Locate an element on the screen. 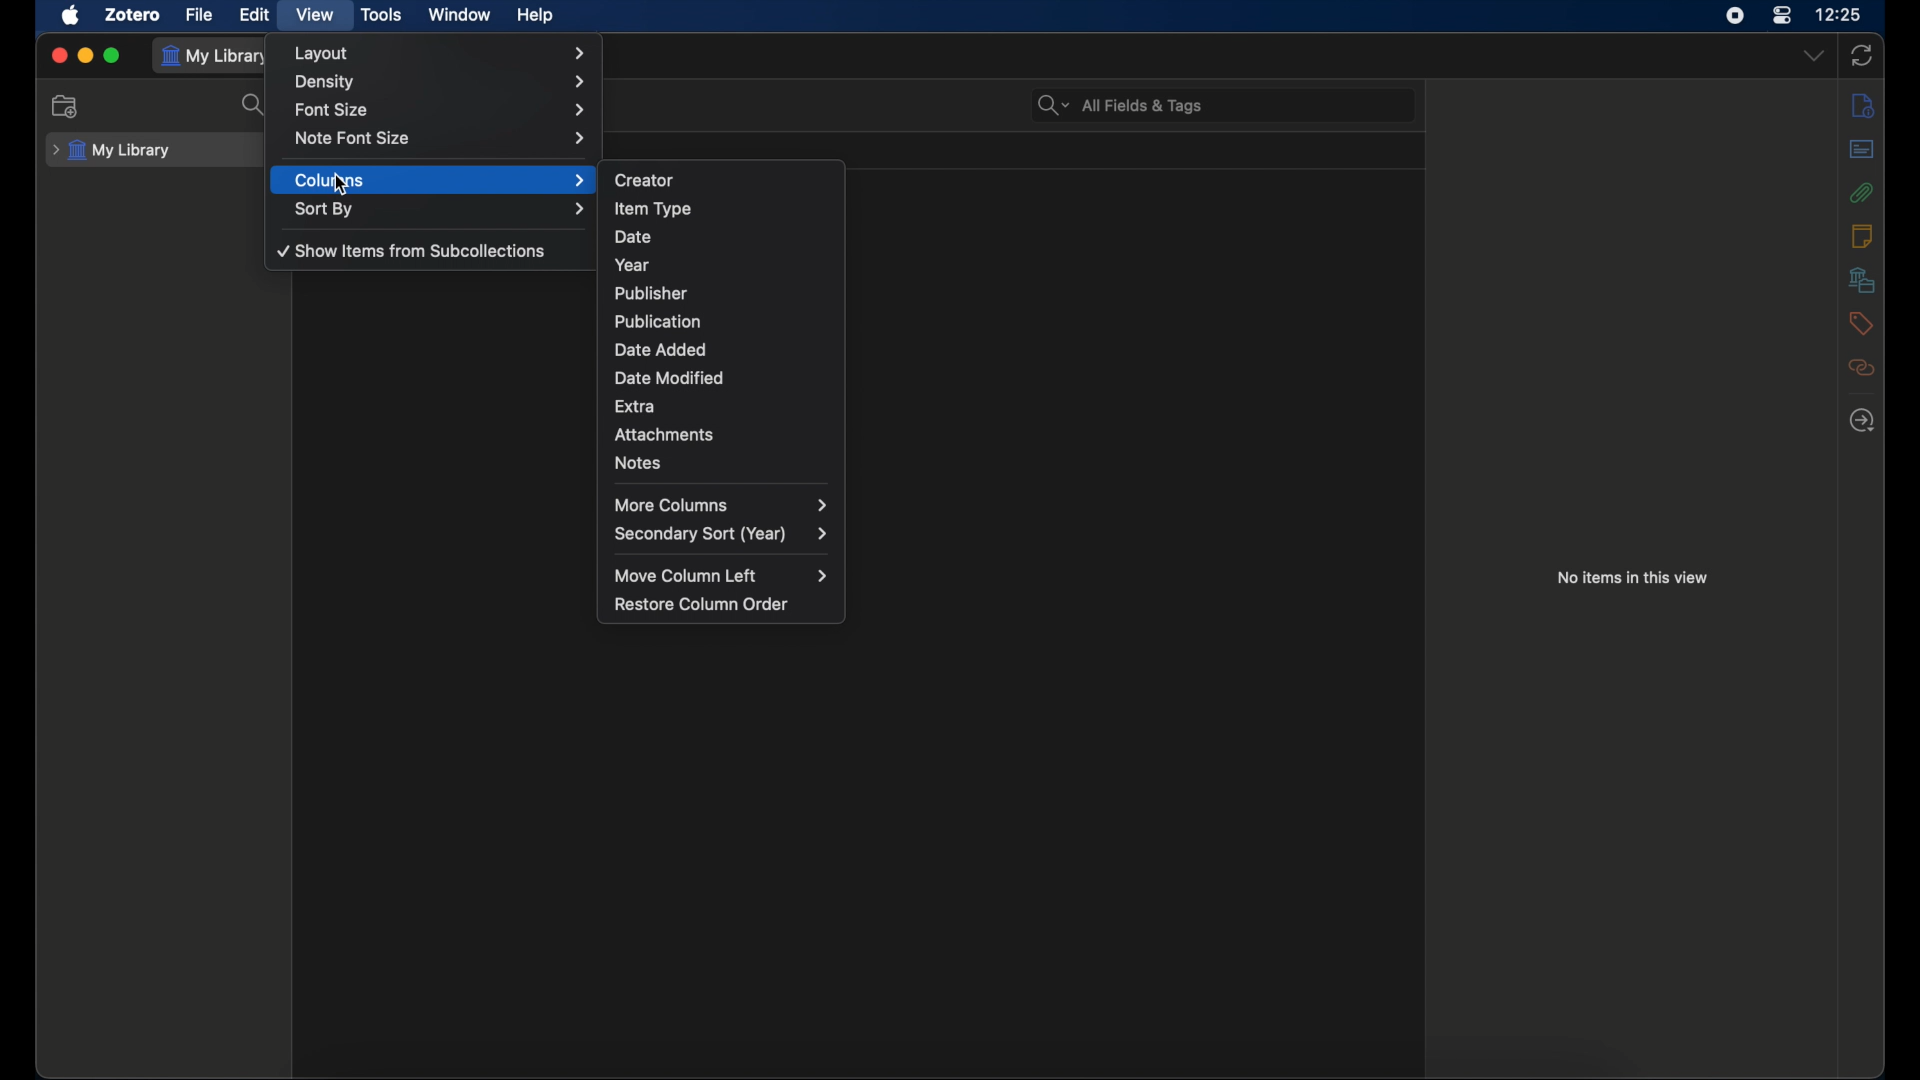 The image size is (1920, 1080). close is located at coordinates (58, 55).